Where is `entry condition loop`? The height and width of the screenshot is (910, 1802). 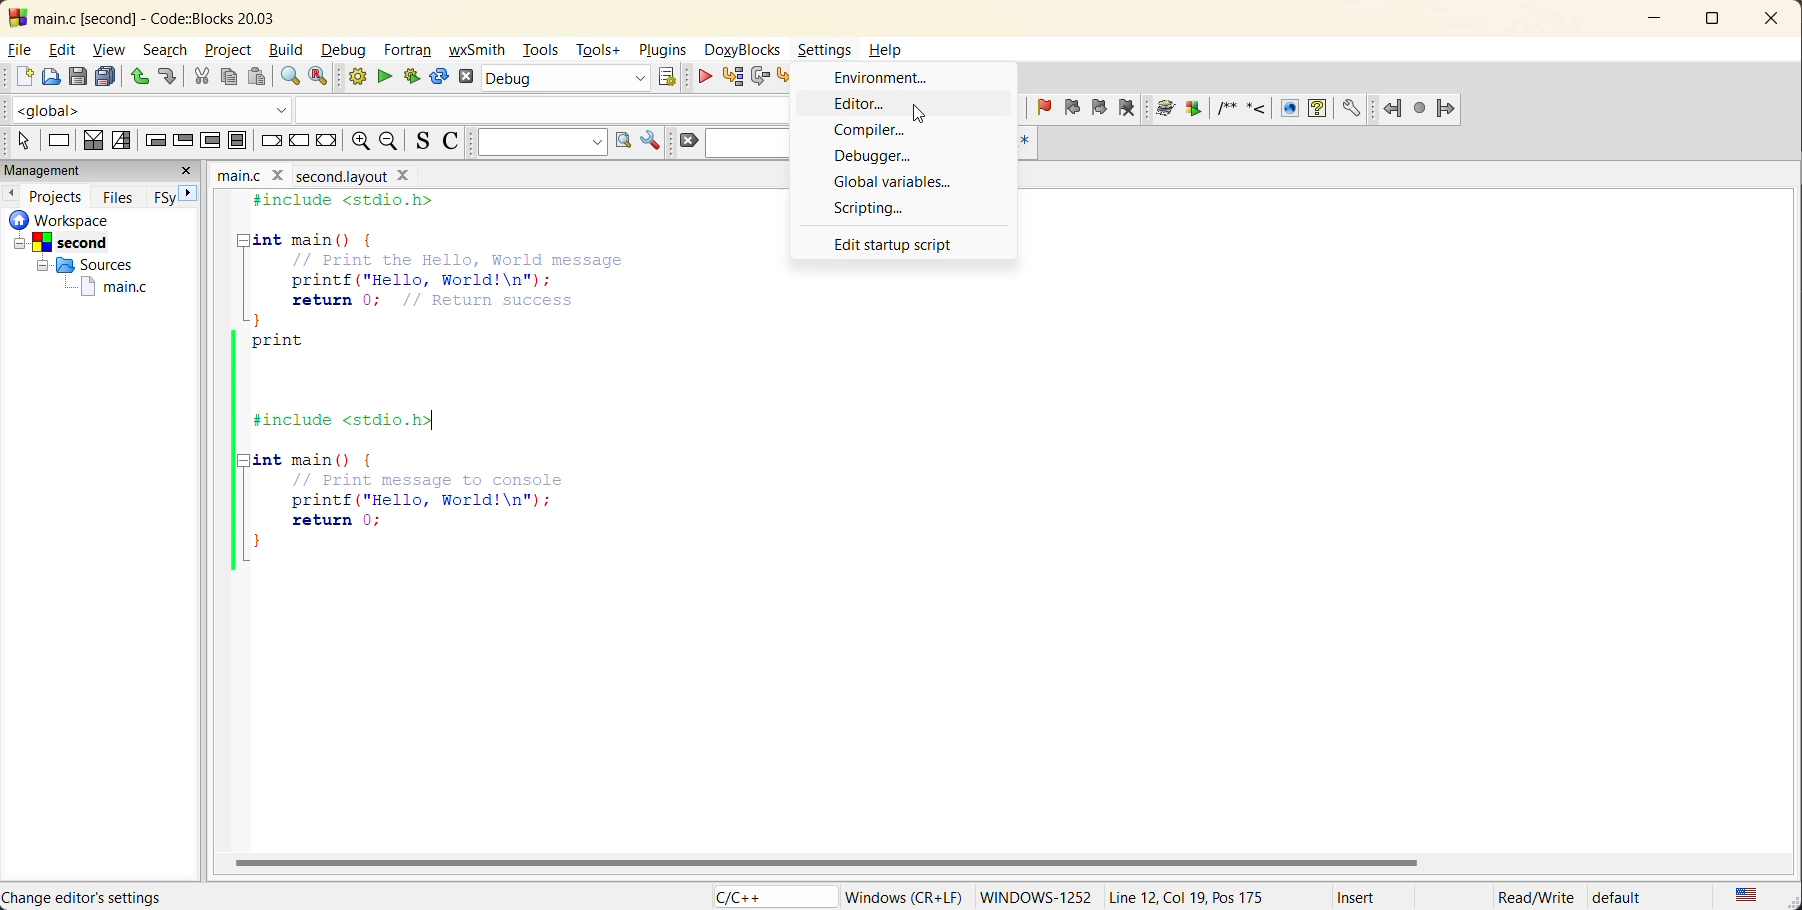
entry condition loop is located at coordinates (153, 140).